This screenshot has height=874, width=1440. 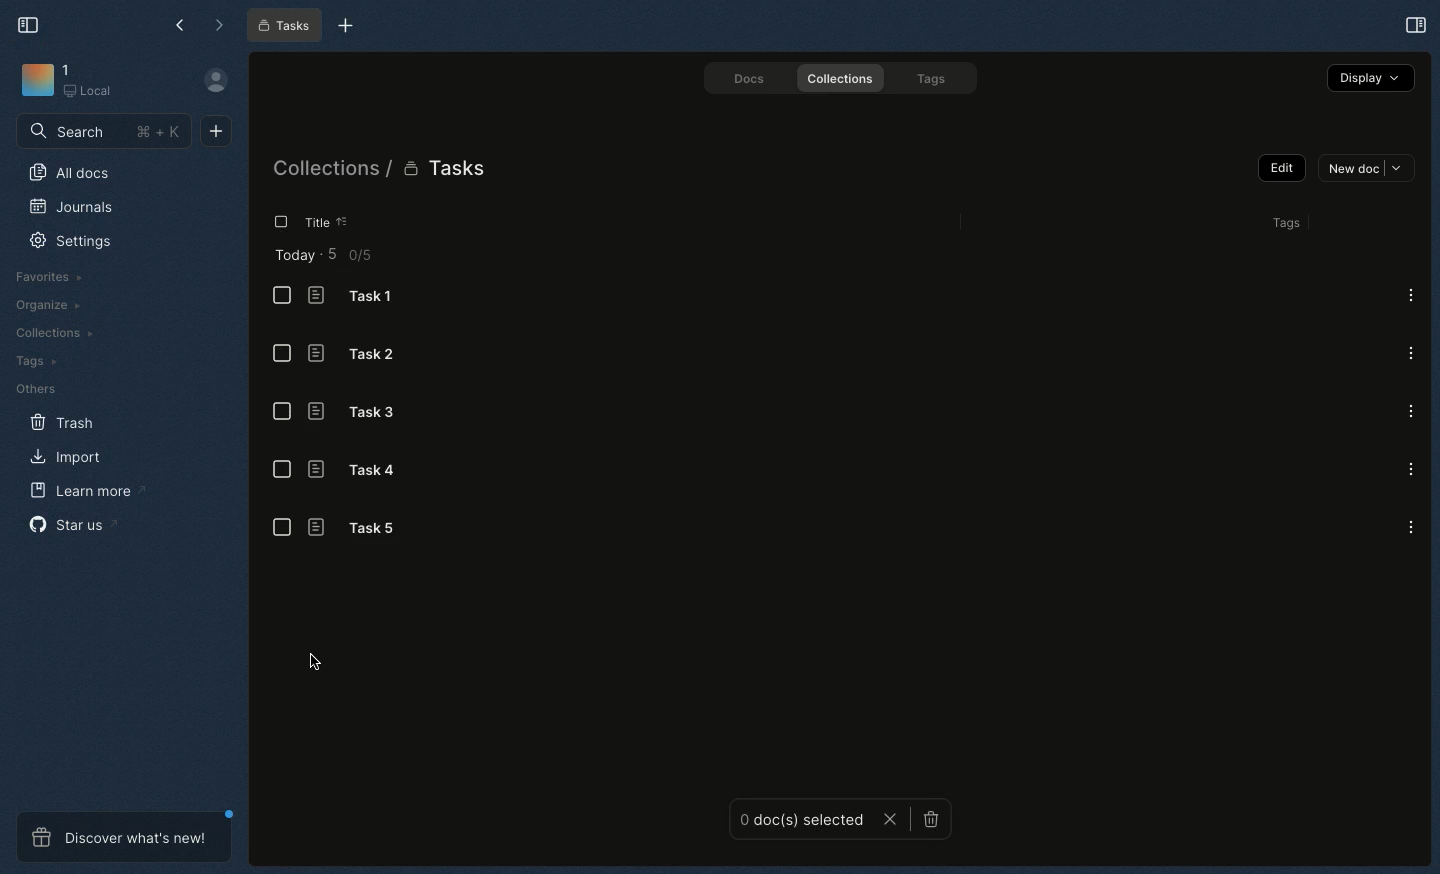 I want to click on Docs, so click(x=751, y=77).